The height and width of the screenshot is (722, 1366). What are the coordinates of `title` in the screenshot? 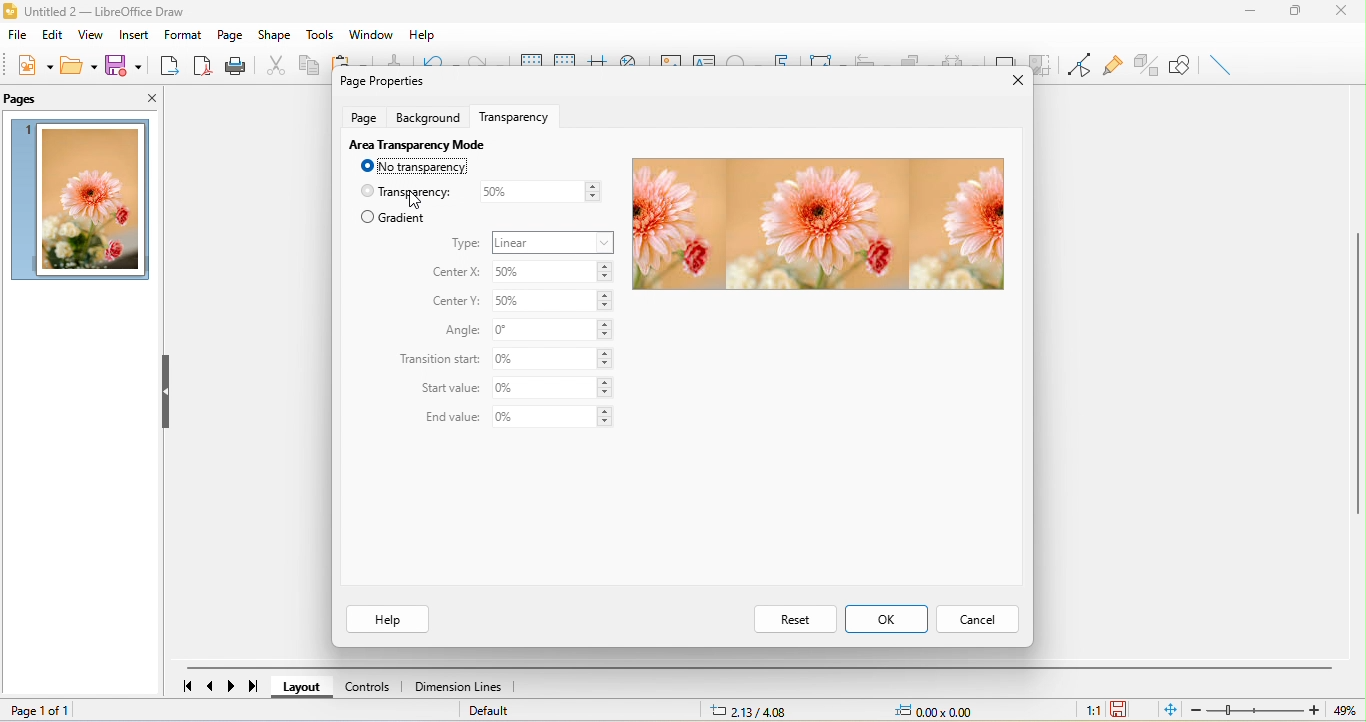 It's located at (102, 13).